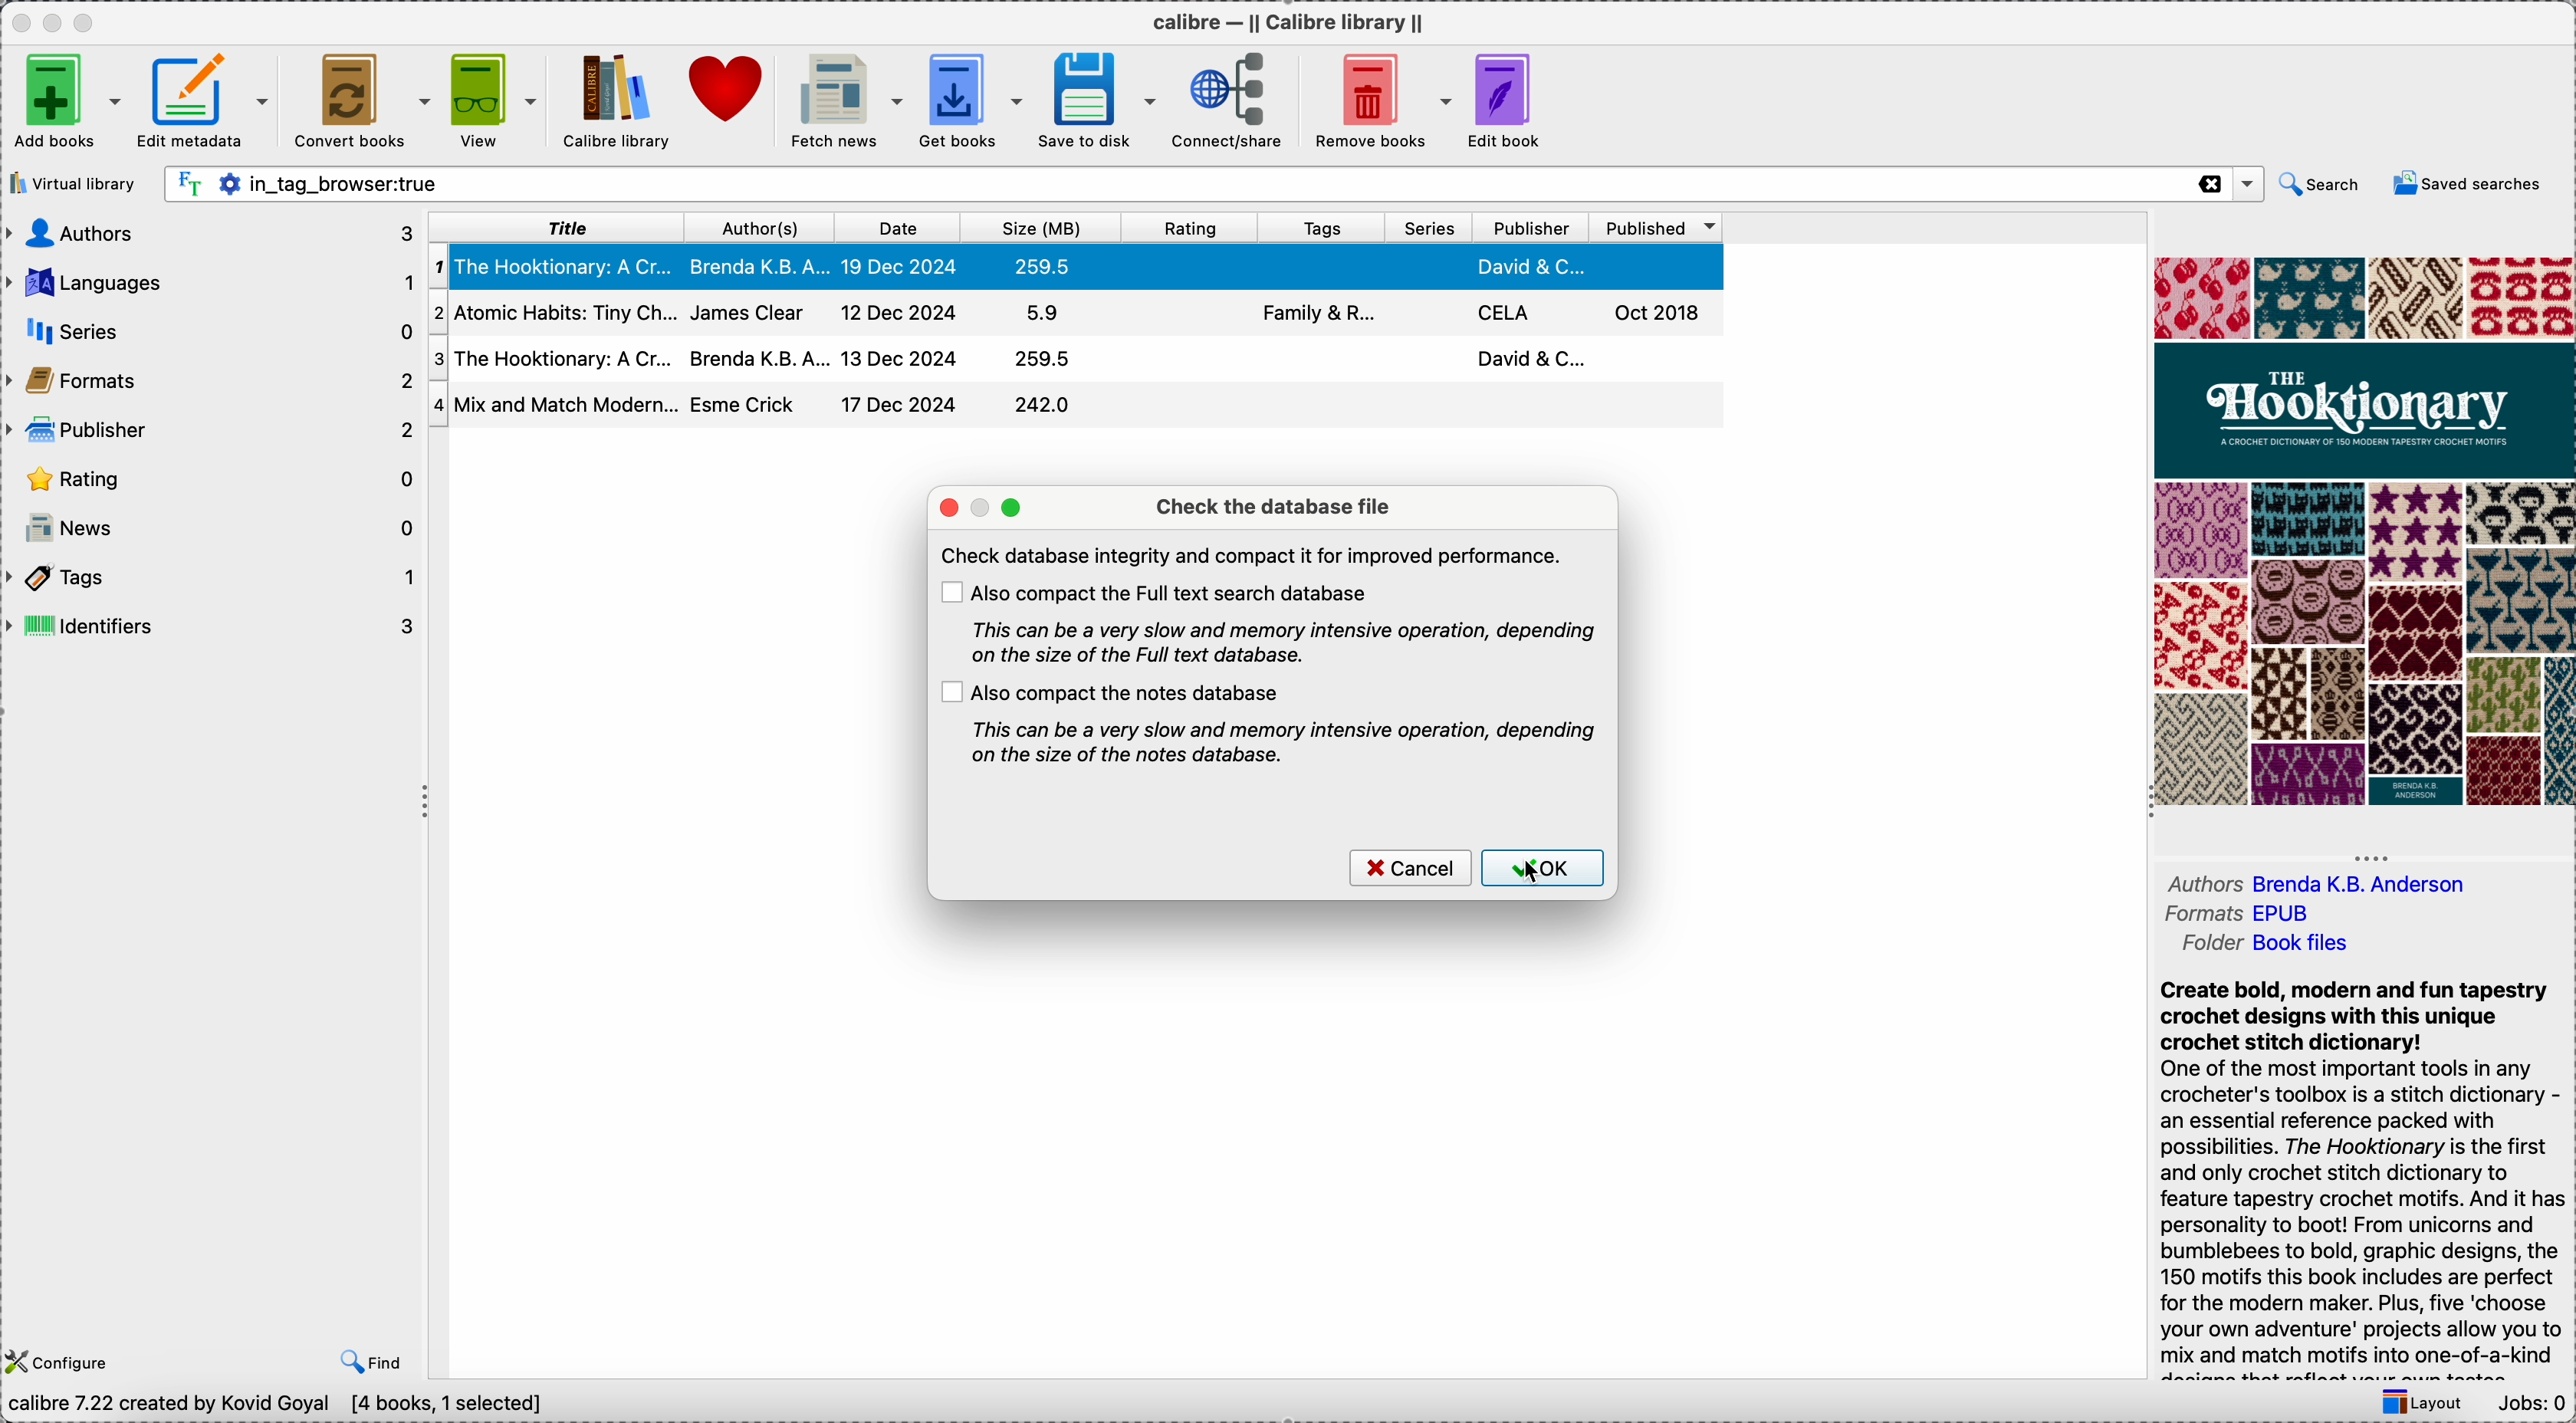 Image resolution: width=2576 pixels, height=1423 pixels. What do you see at coordinates (1154, 593) in the screenshot?
I see `also compact the full text search database` at bounding box center [1154, 593].